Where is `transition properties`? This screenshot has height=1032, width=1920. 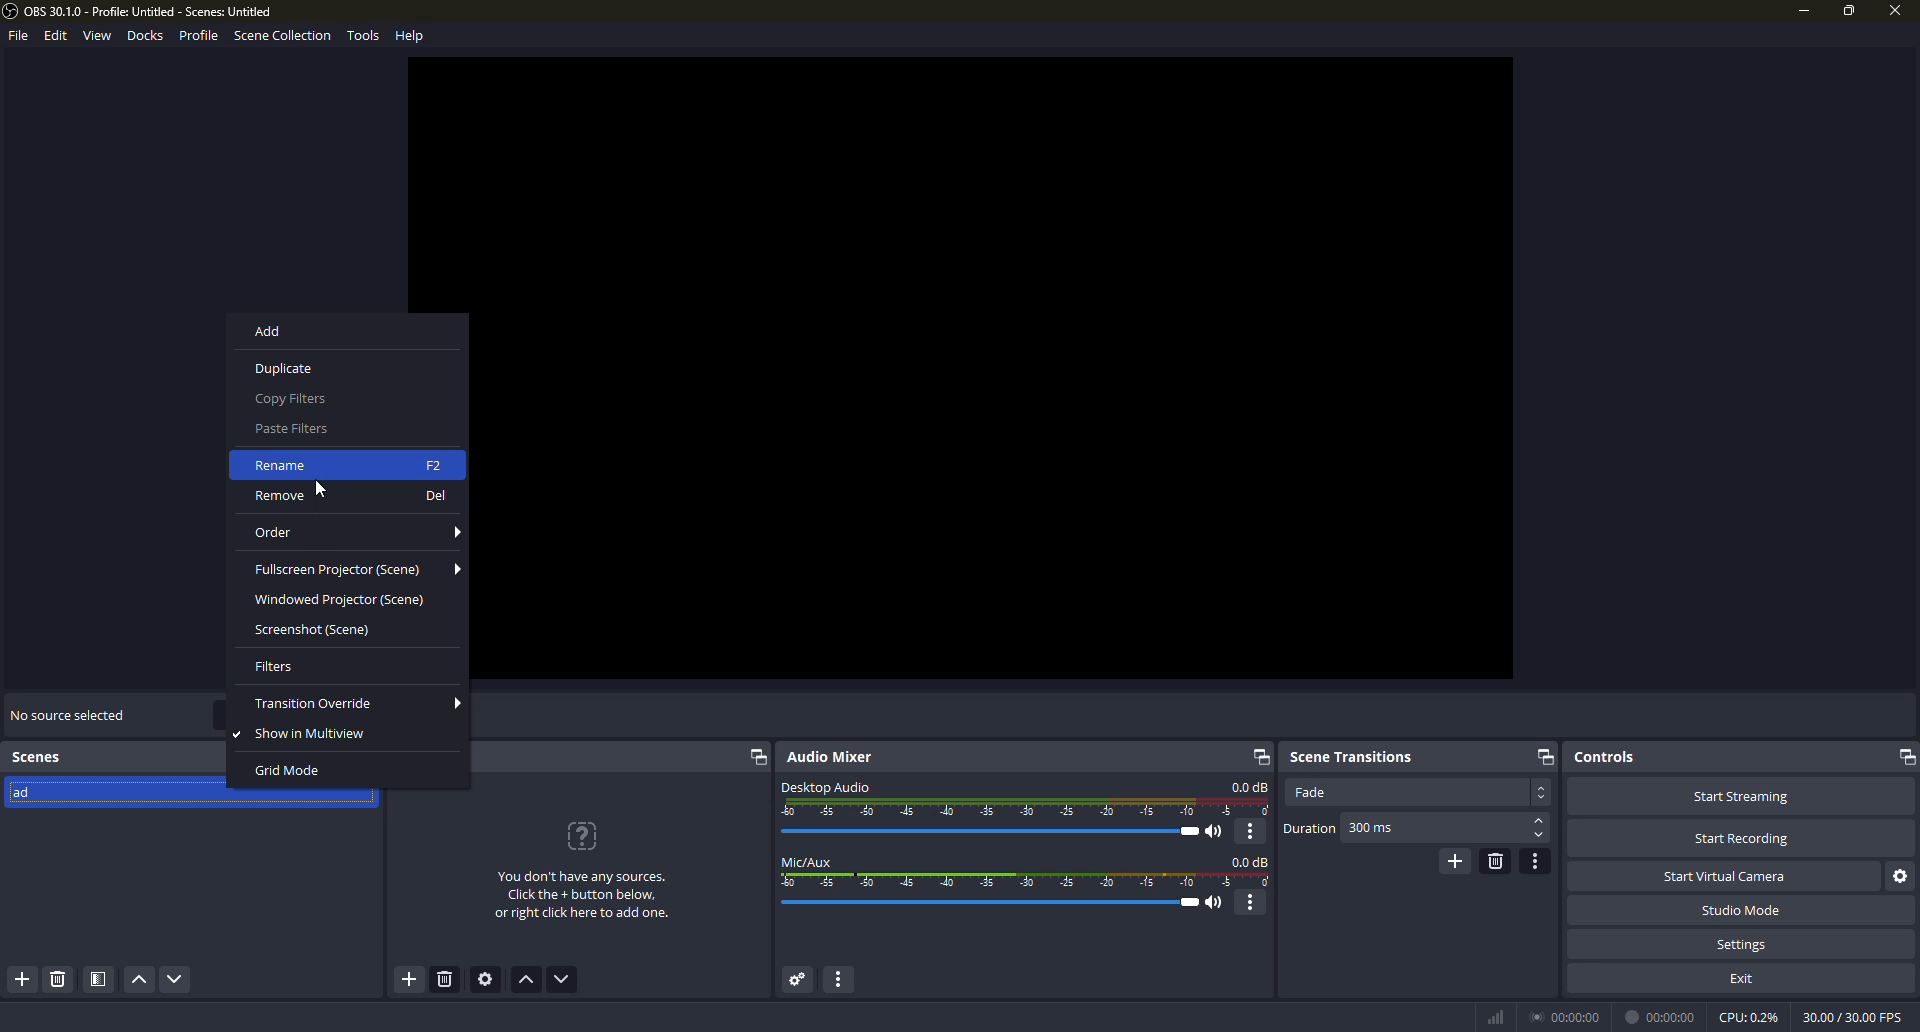
transition properties is located at coordinates (1537, 861).